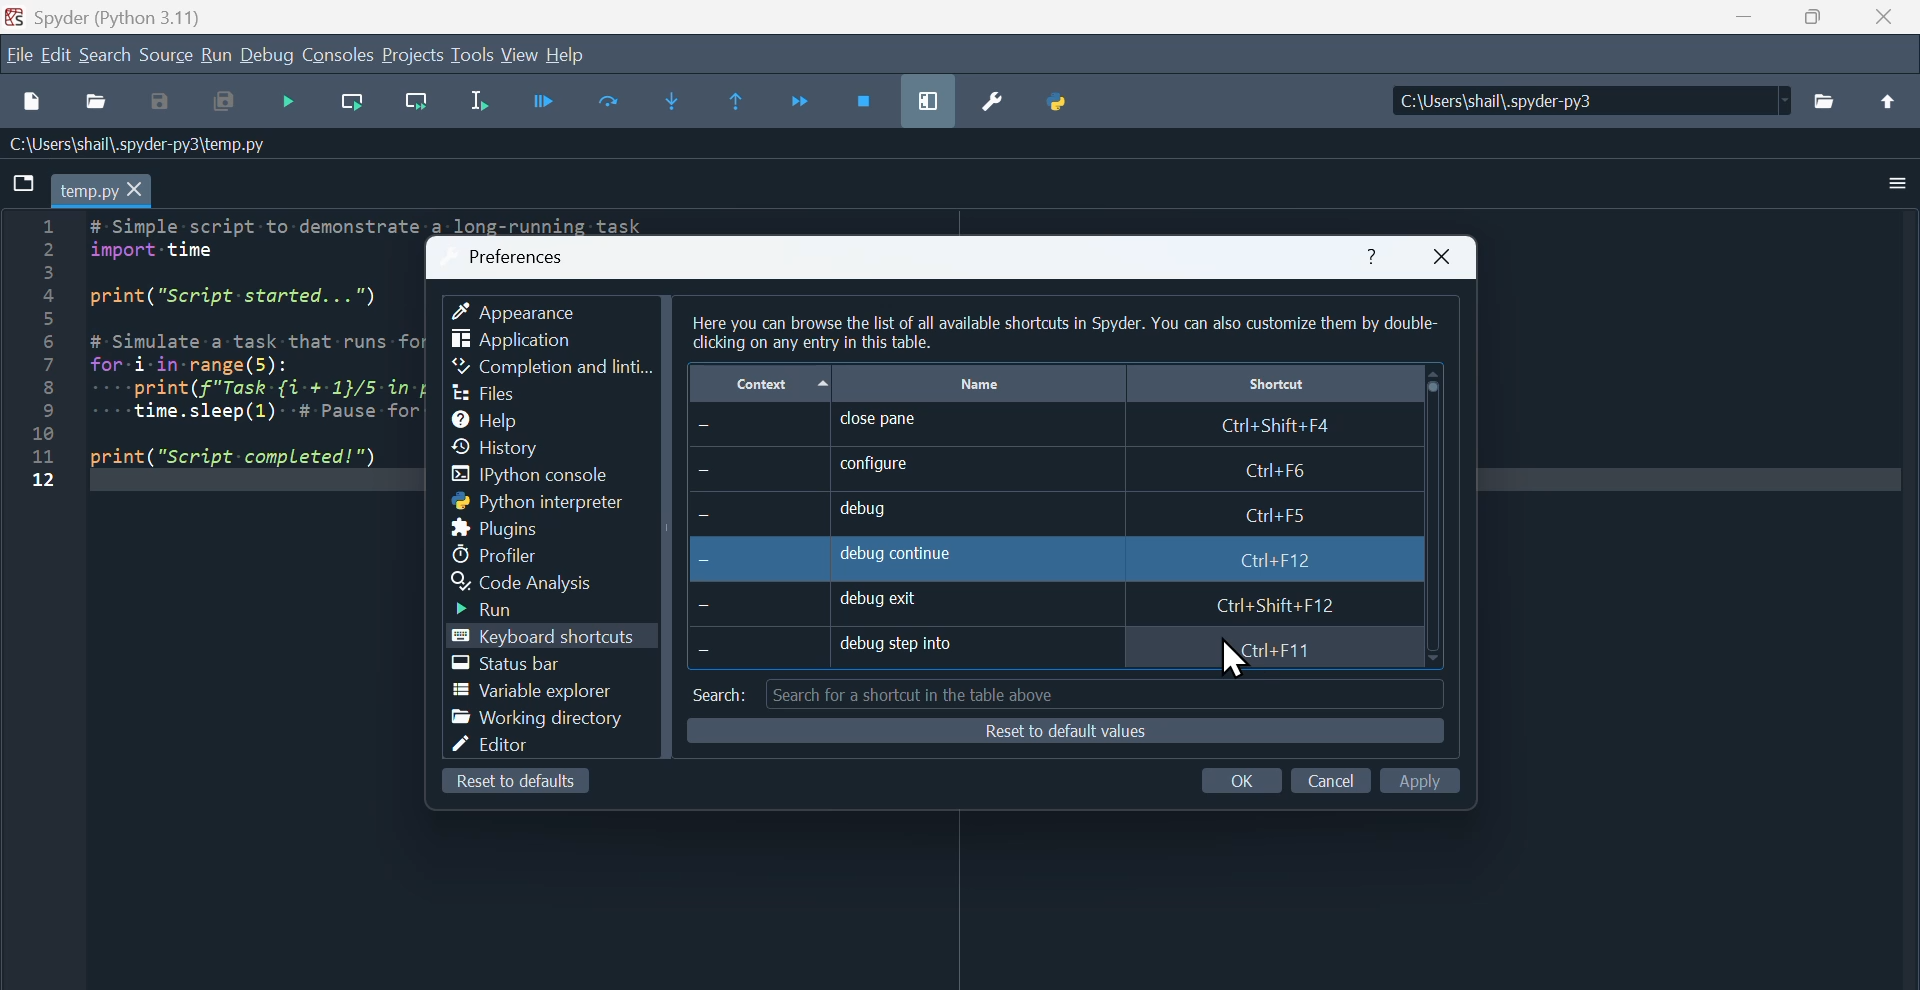 The height and width of the screenshot is (990, 1920). What do you see at coordinates (1880, 184) in the screenshot?
I see `More options` at bounding box center [1880, 184].